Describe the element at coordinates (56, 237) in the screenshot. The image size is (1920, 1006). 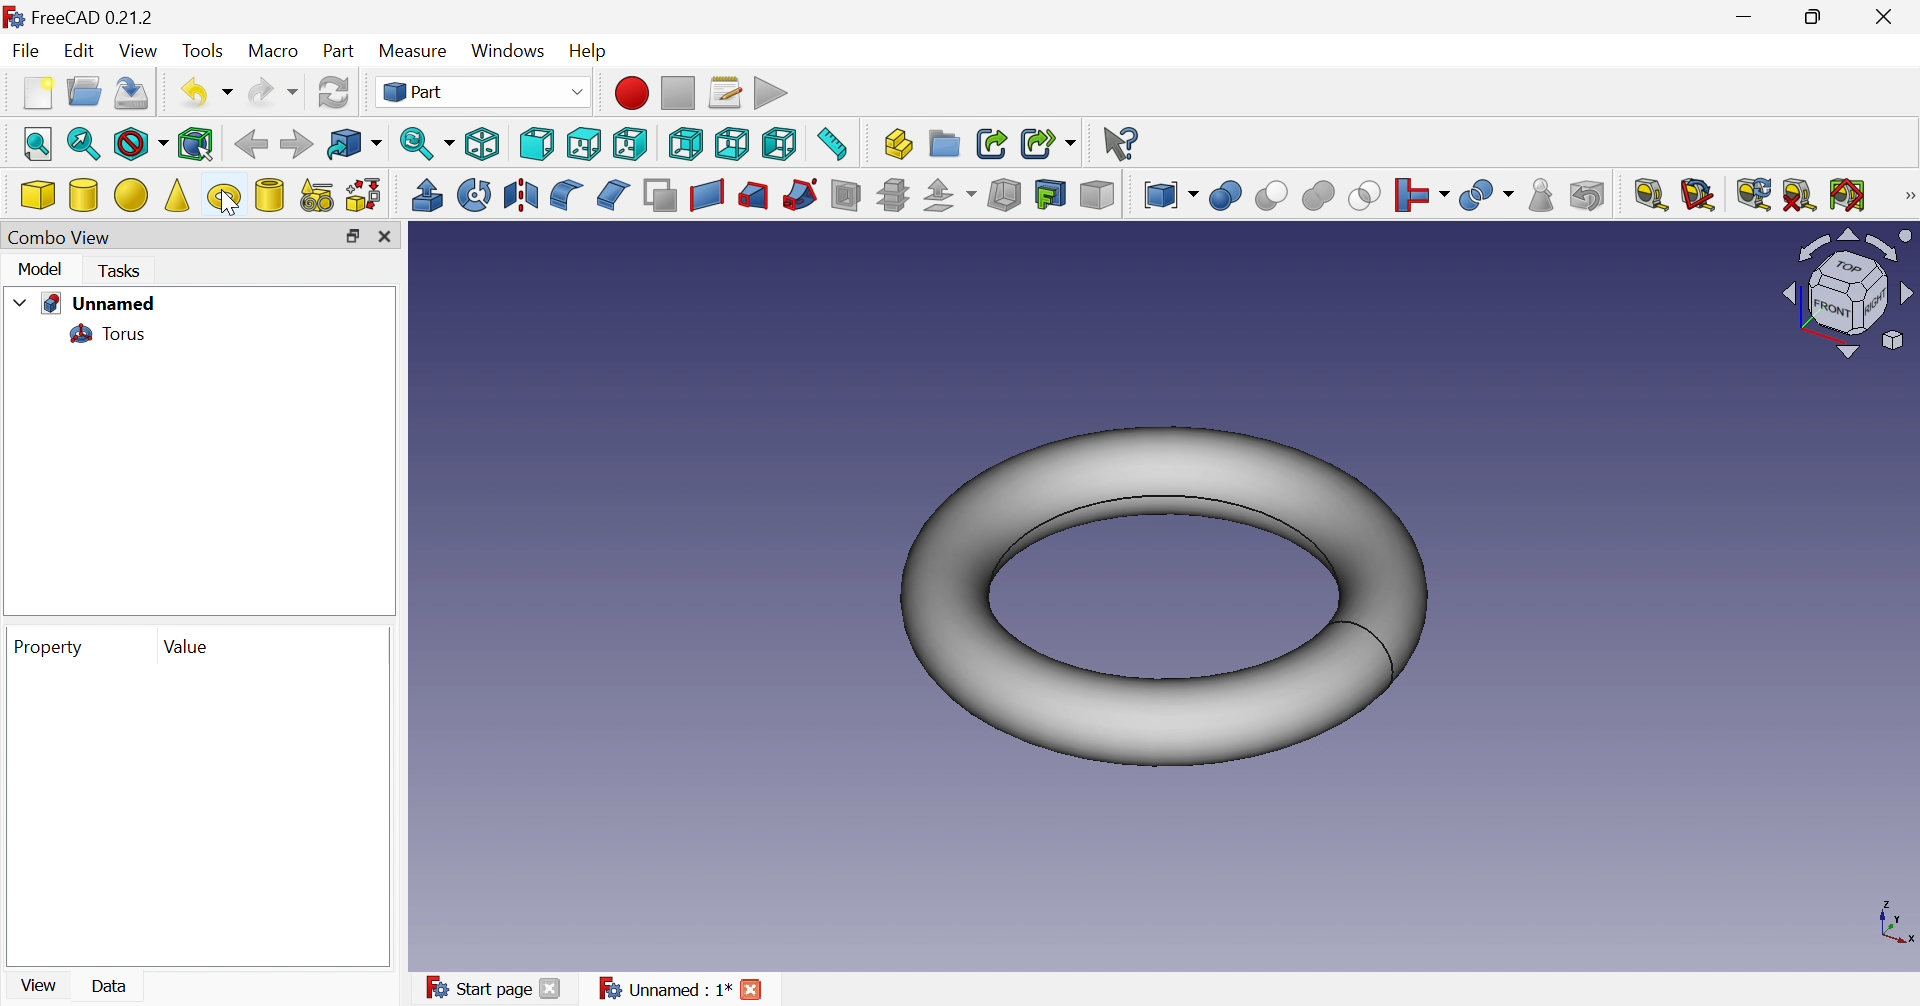
I see `Combo view` at that location.